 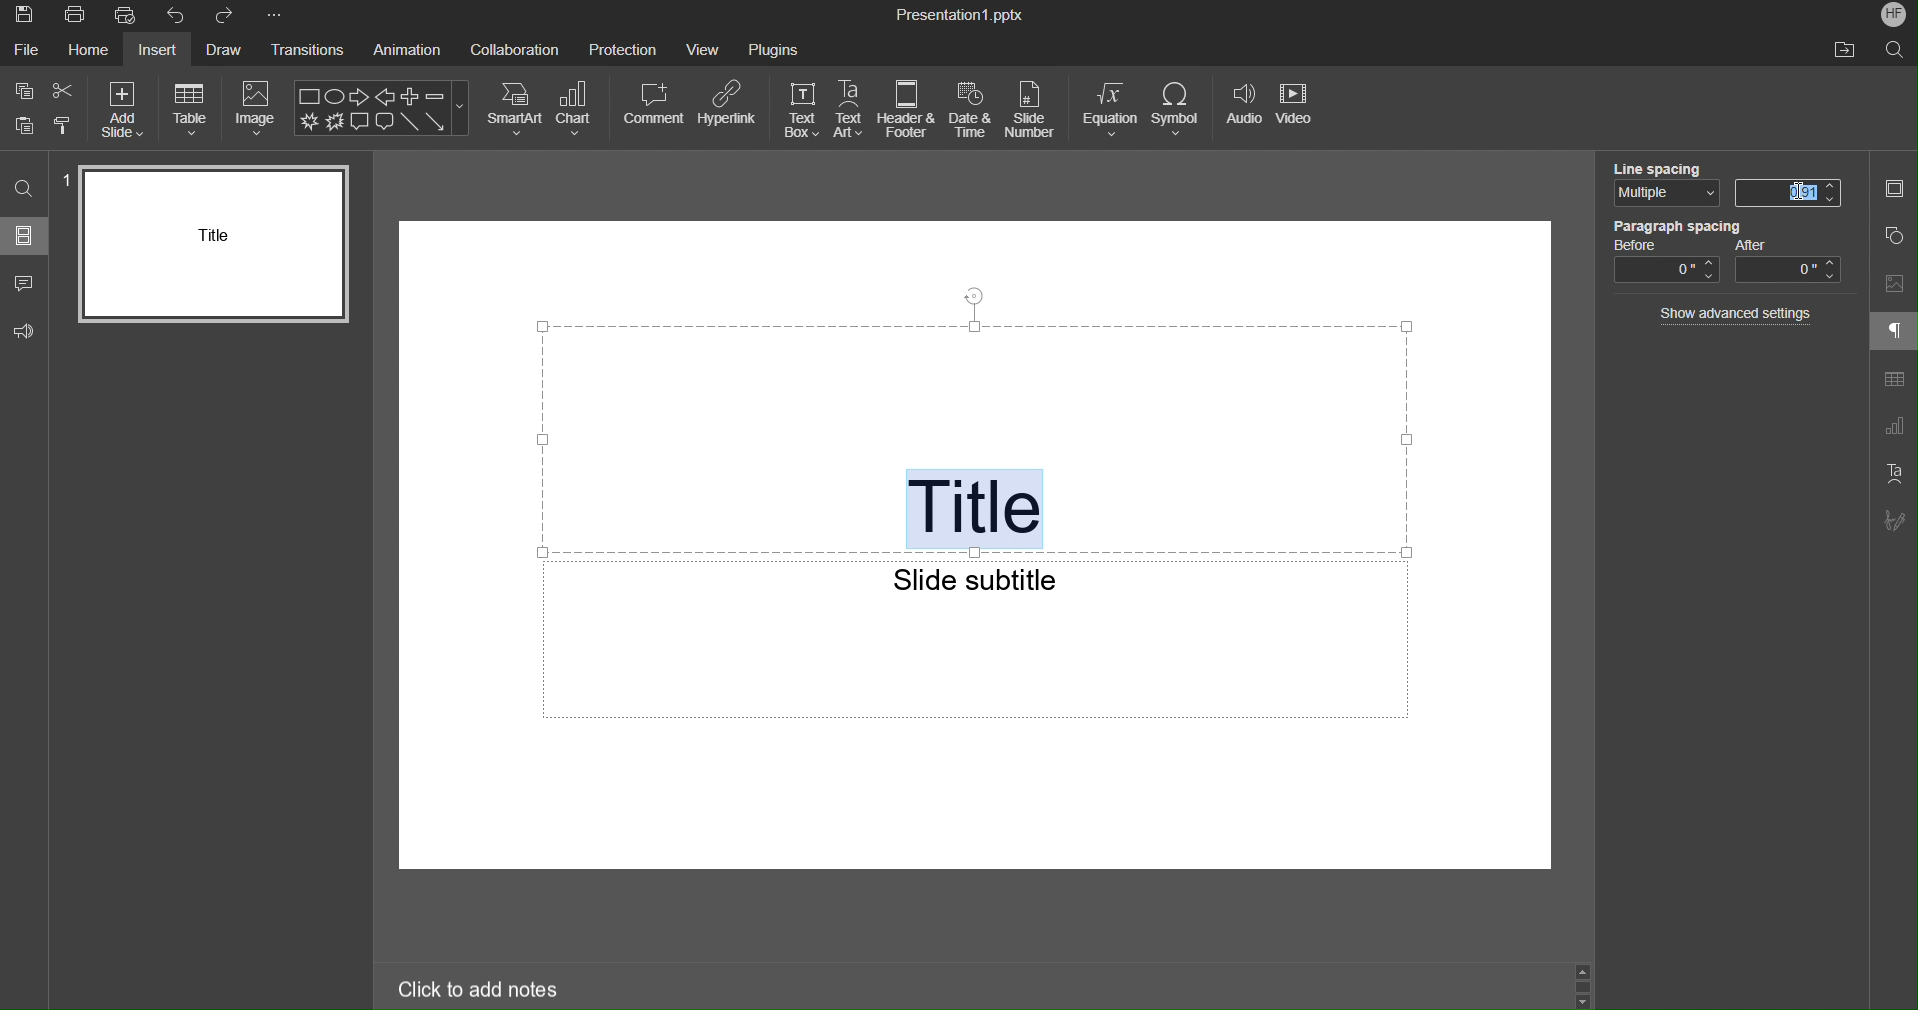 What do you see at coordinates (623, 52) in the screenshot?
I see `Protection` at bounding box center [623, 52].